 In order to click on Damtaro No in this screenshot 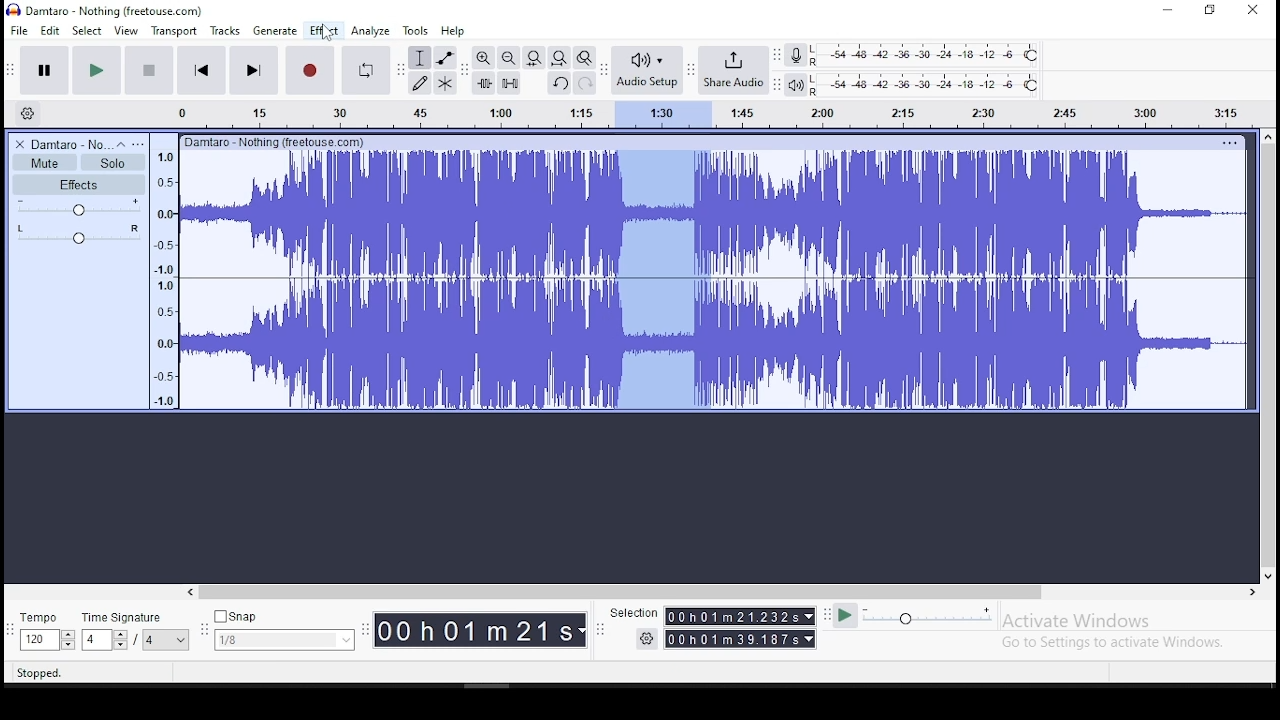, I will do `click(70, 144)`.